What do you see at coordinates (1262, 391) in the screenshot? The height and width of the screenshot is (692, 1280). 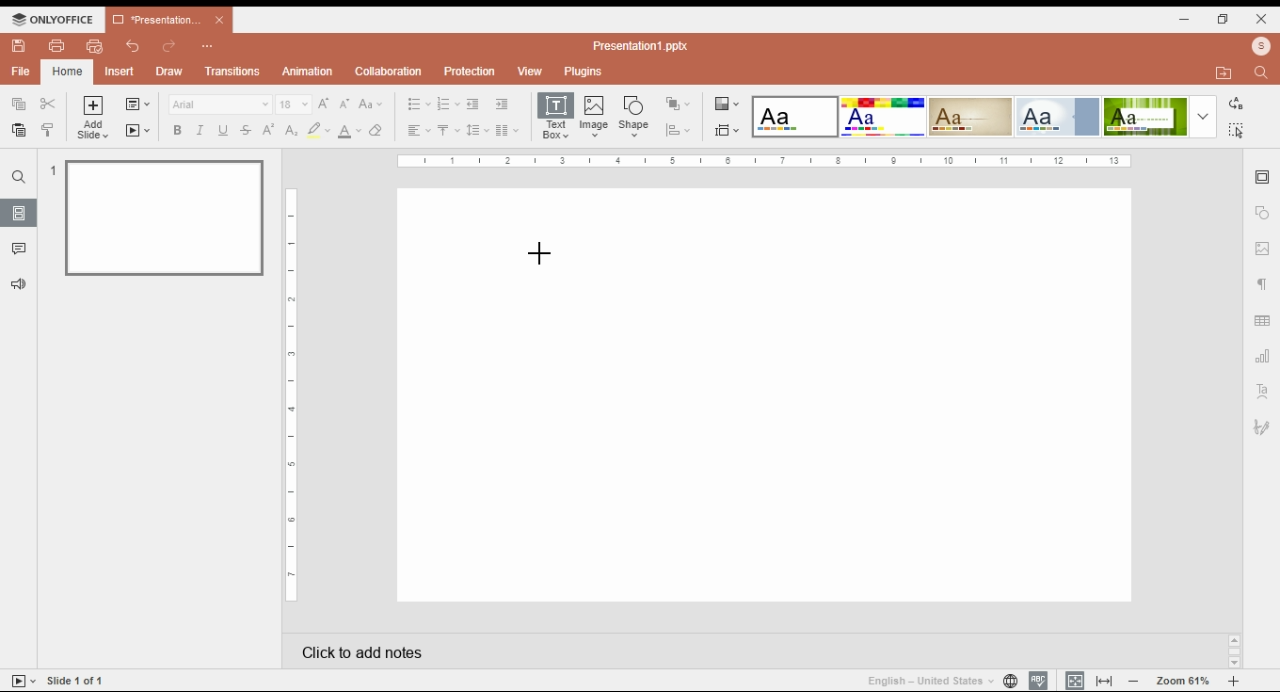 I see `text art settings` at bounding box center [1262, 391].